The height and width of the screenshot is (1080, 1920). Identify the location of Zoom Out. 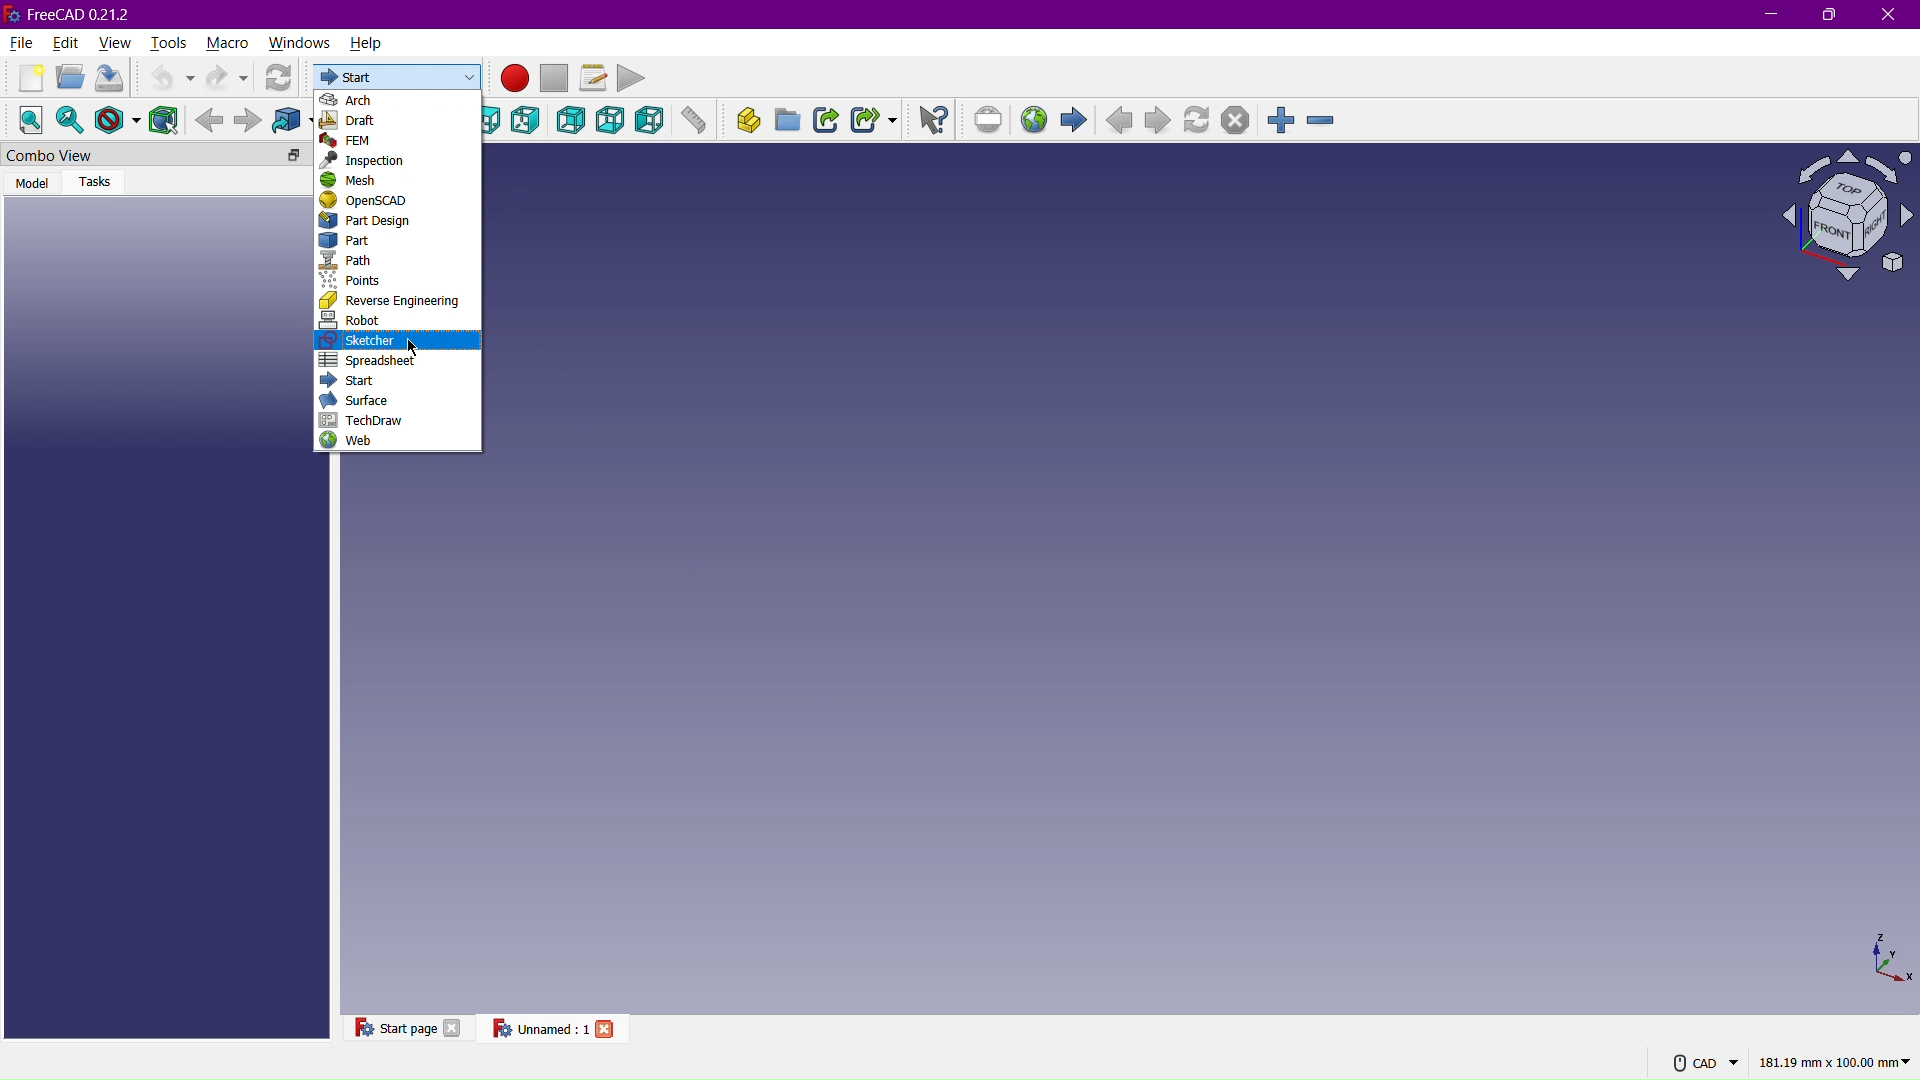
(1325, 120).